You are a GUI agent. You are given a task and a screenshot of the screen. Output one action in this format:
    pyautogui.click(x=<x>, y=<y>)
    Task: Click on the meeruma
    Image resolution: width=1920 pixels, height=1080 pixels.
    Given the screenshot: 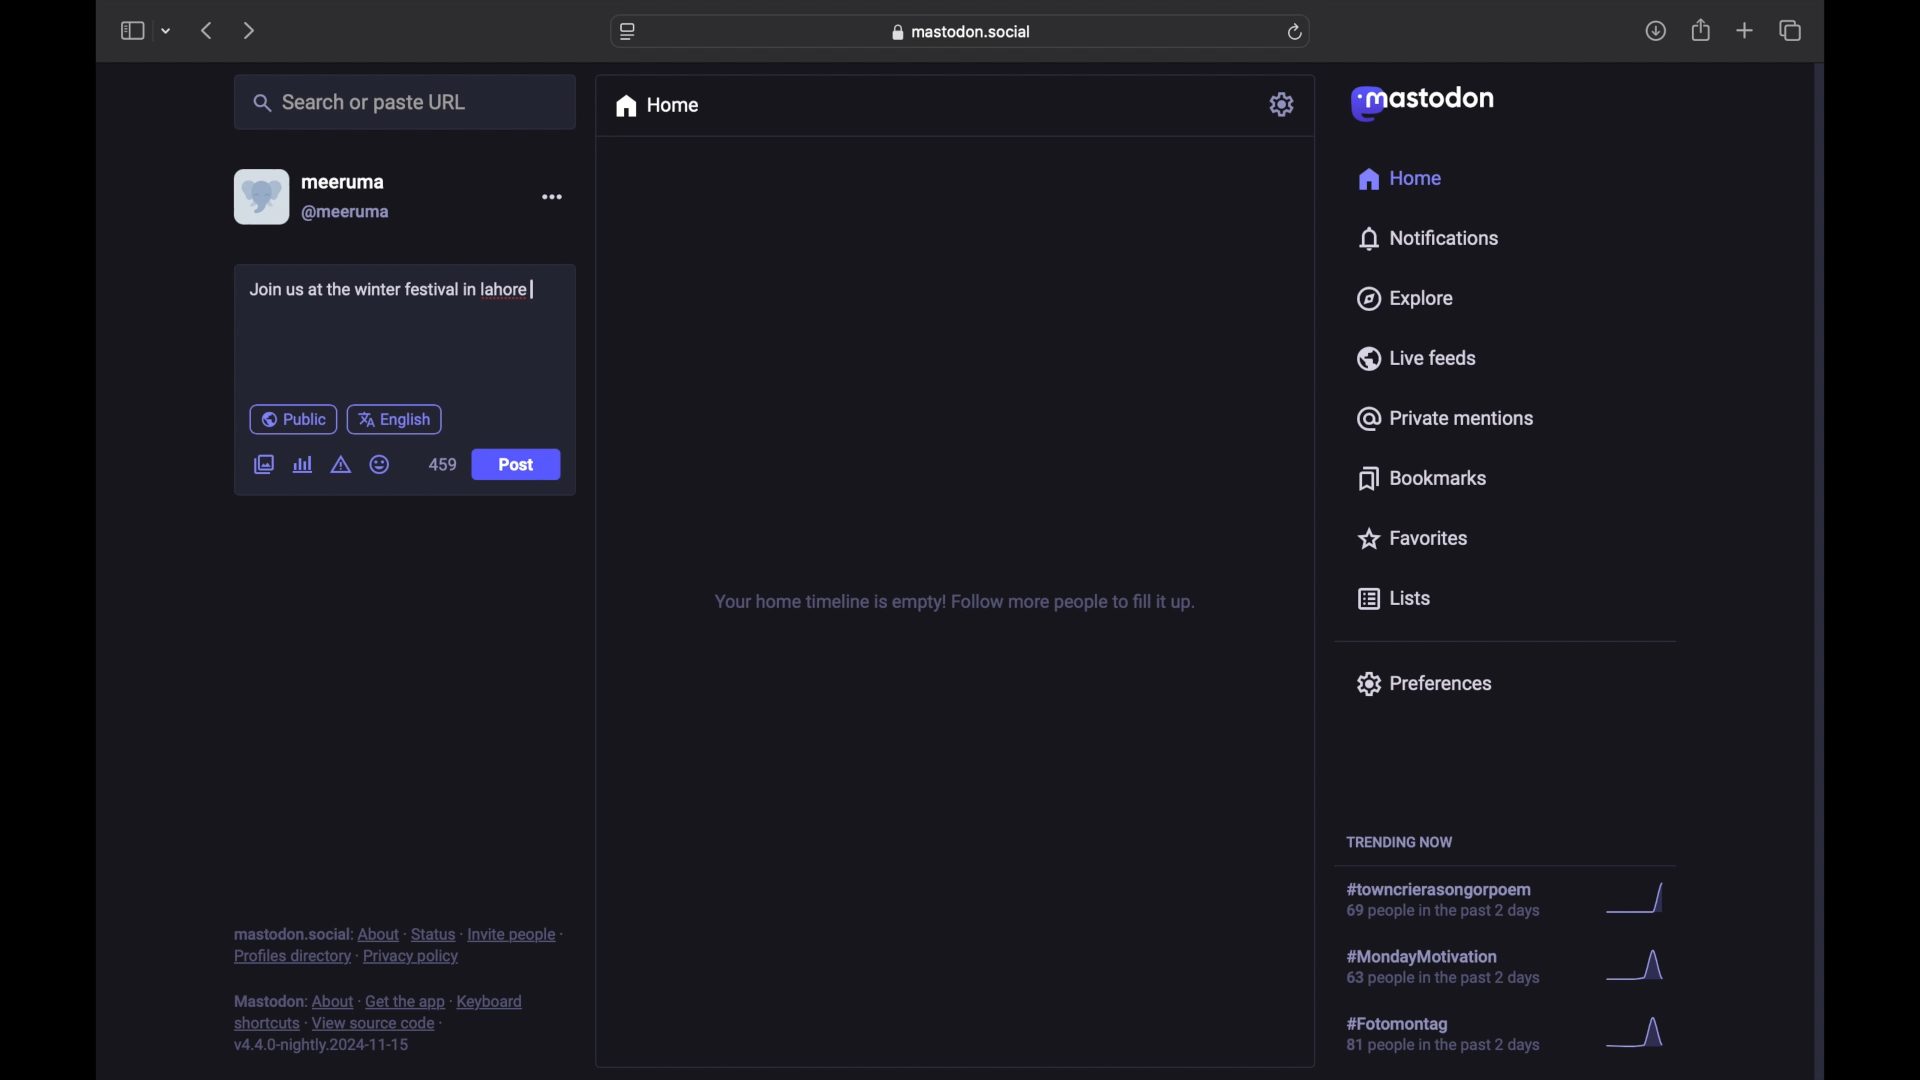 What is the action you would take?
    pyautogui.click(x=343, y=181)
    